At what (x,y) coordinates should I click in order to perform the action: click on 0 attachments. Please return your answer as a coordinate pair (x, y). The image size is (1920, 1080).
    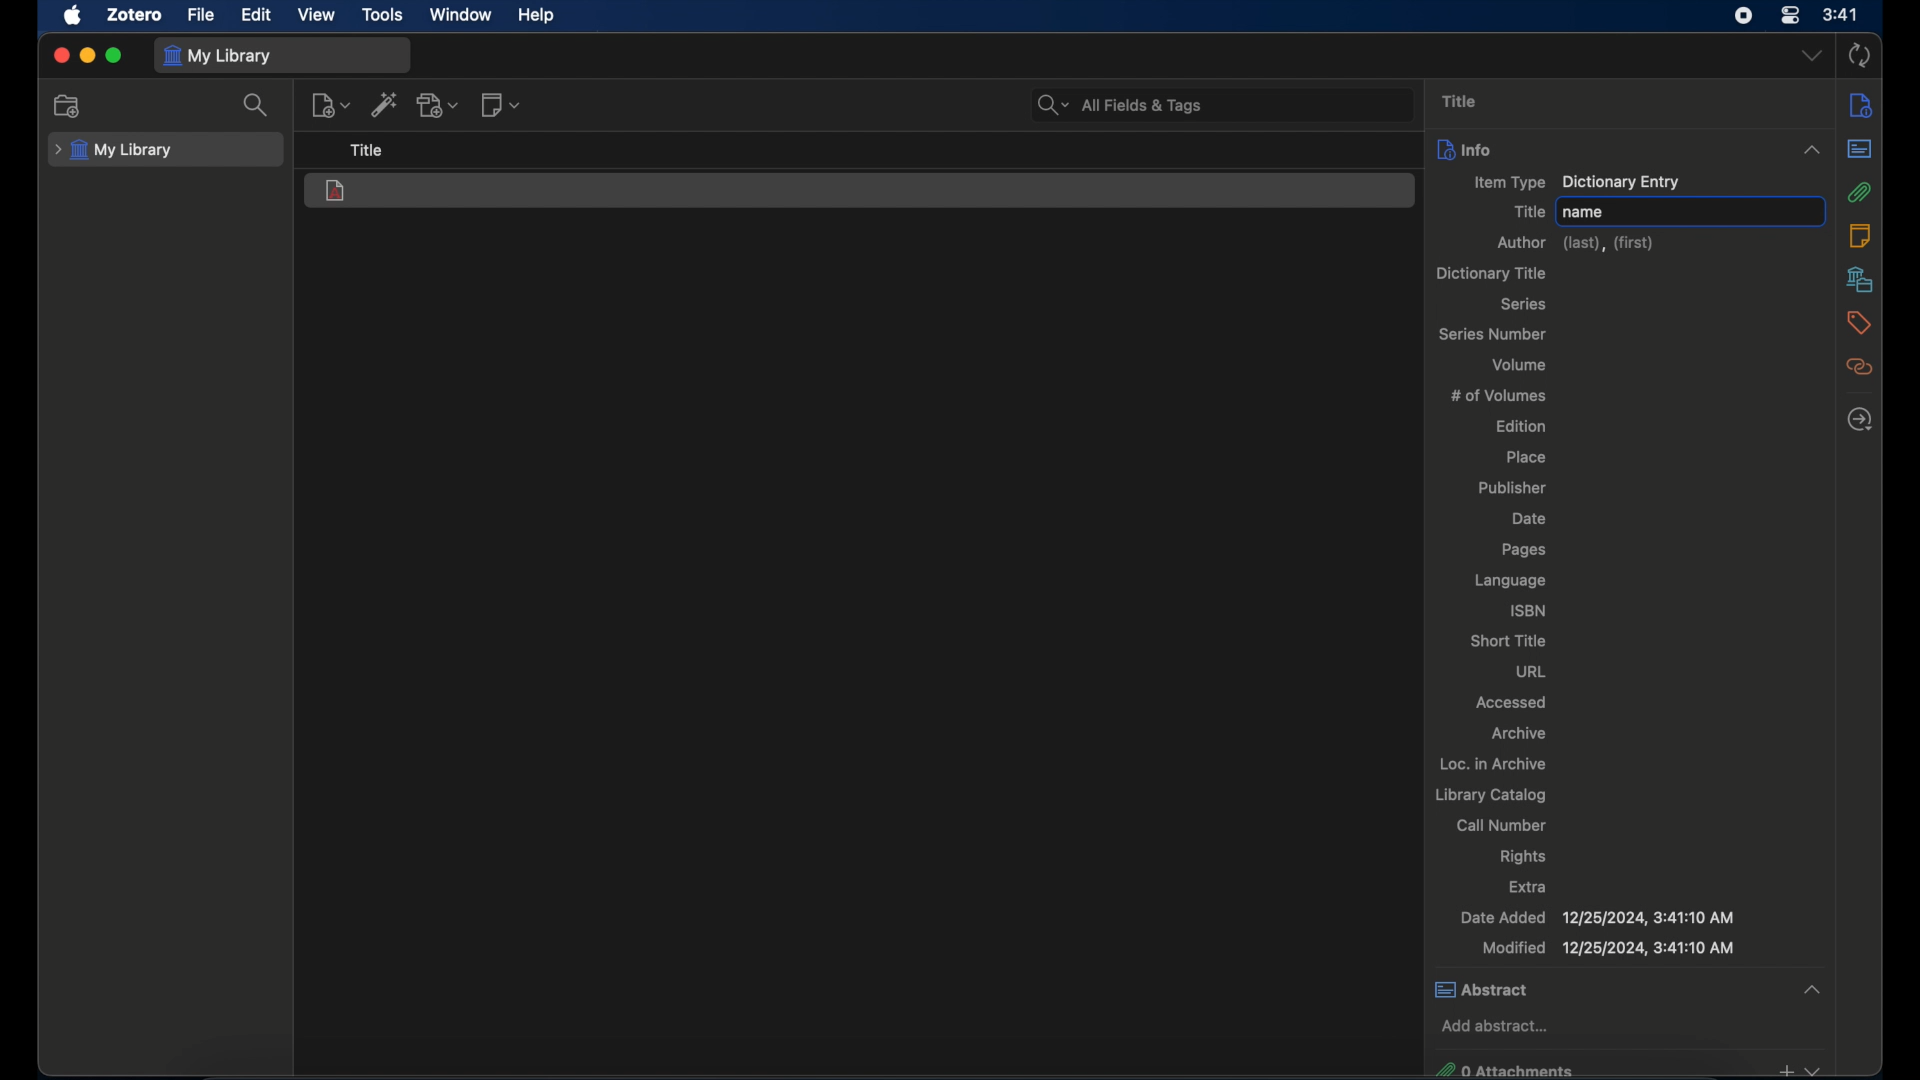
    Looking at the image, I should click on (1626, 1068).